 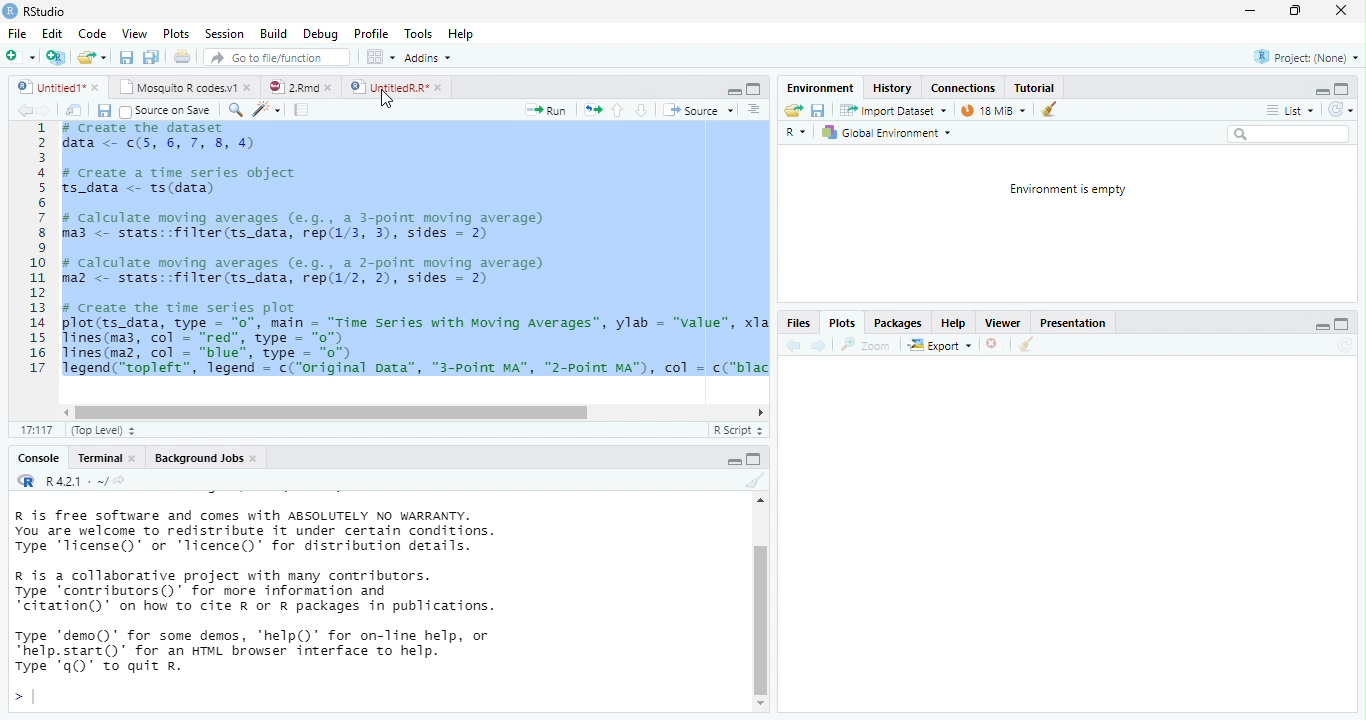 I want to click on R Script, so click(x=736, y=430).